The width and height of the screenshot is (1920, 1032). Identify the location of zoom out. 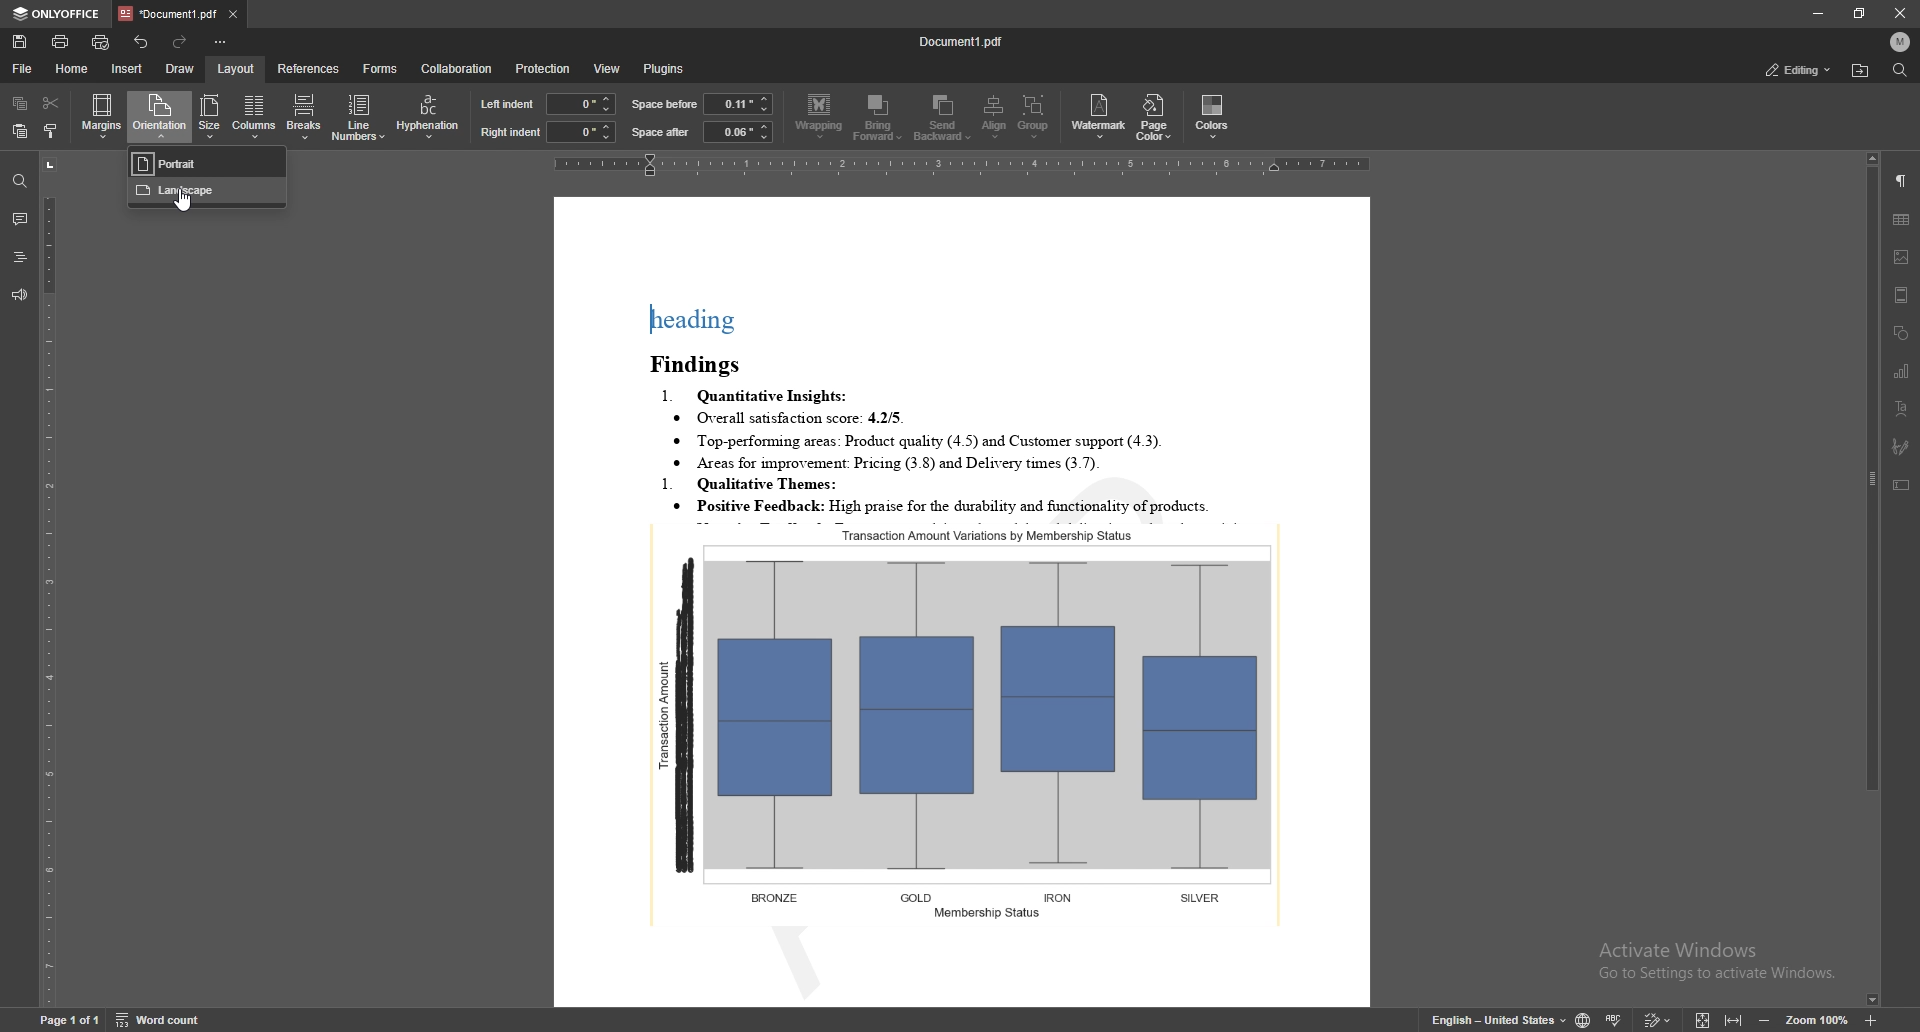
(1764, 1020).